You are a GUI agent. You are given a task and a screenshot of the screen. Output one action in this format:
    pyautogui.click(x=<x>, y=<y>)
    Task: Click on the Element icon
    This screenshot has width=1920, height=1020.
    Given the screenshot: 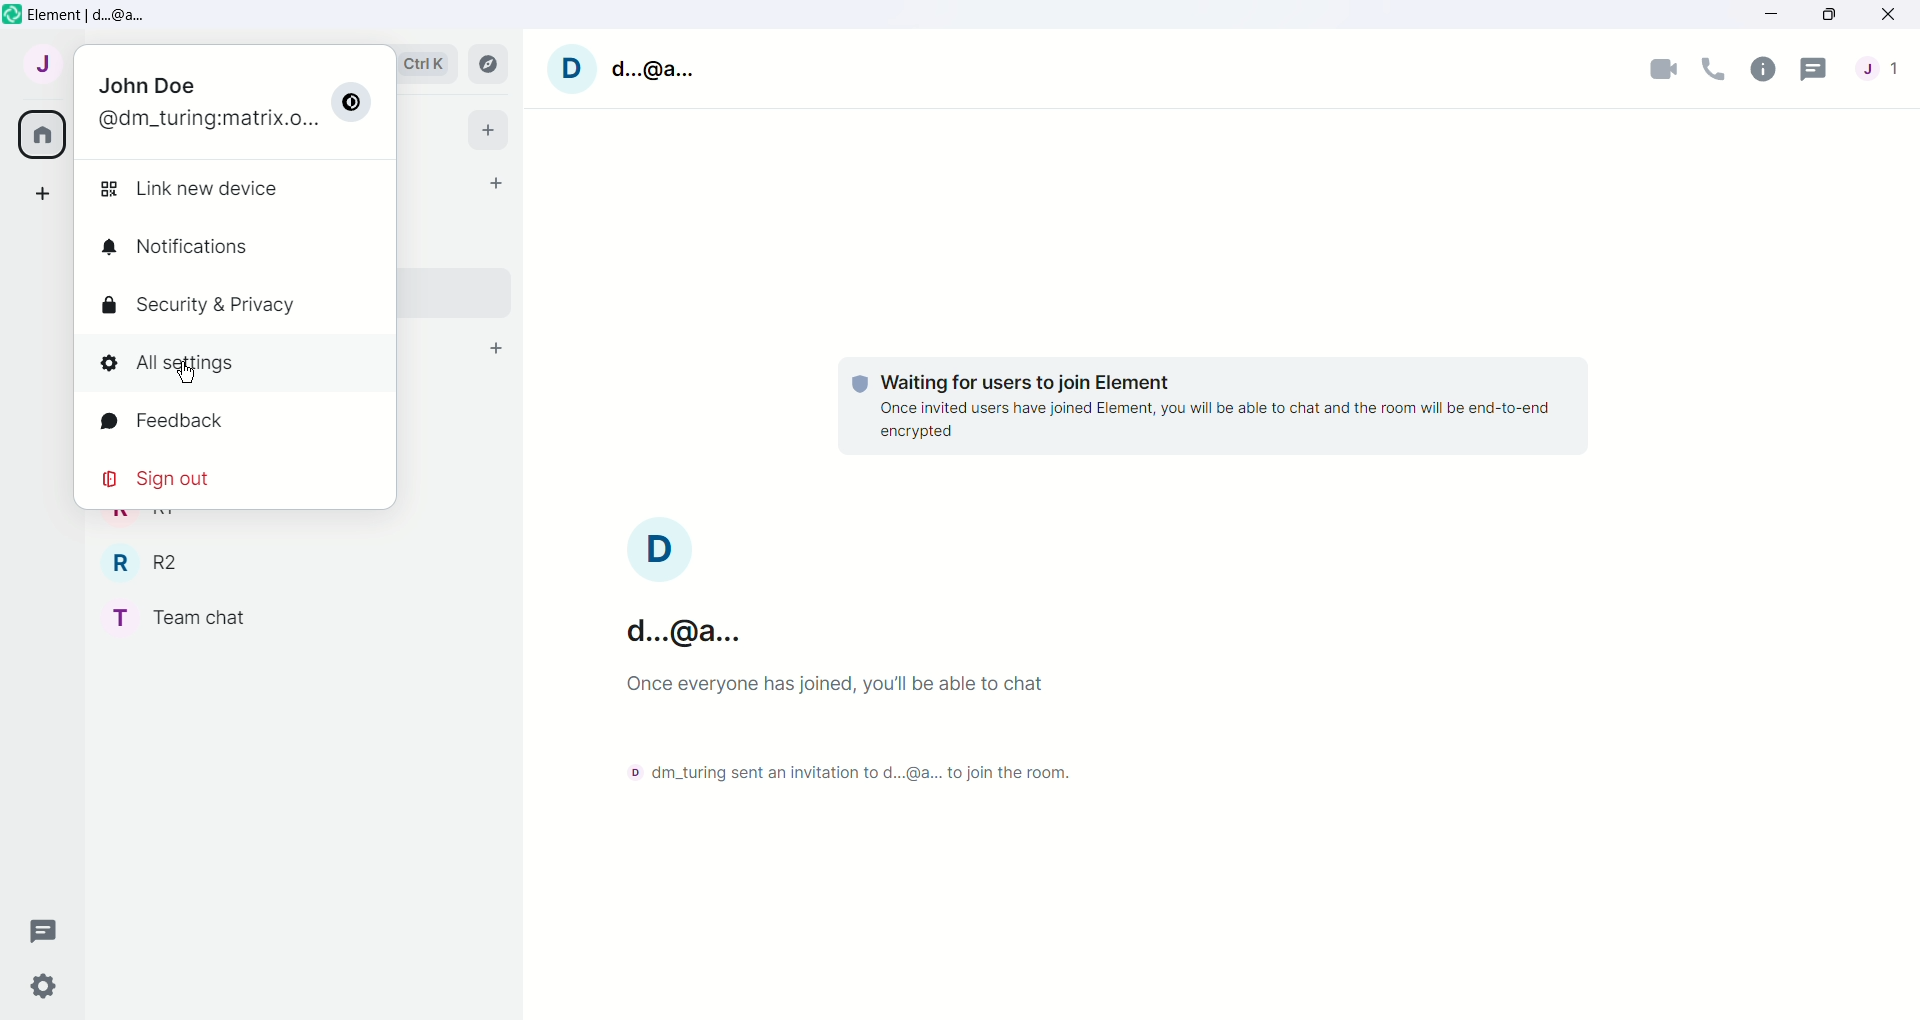 What is the action you would take?
    pyautogui.click(x=12, y=14)
    